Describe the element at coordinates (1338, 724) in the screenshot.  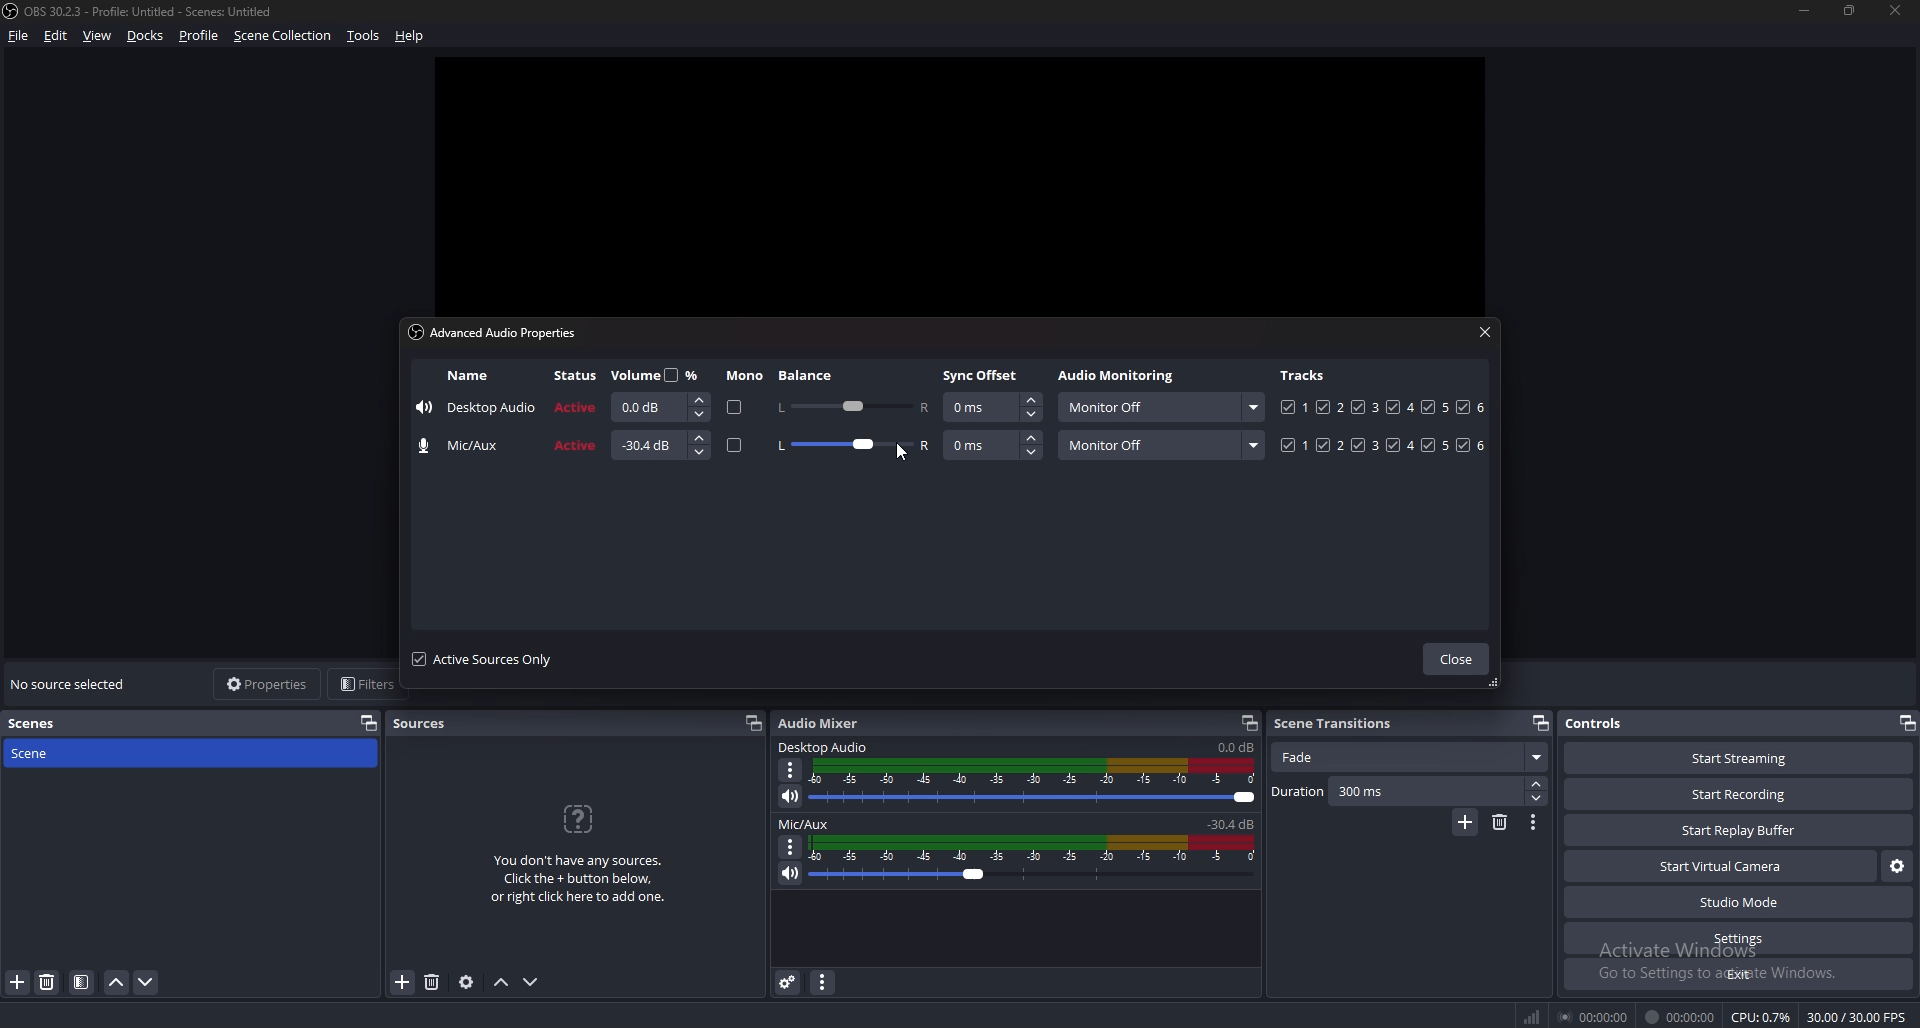
I see `scene transitions` at that location.